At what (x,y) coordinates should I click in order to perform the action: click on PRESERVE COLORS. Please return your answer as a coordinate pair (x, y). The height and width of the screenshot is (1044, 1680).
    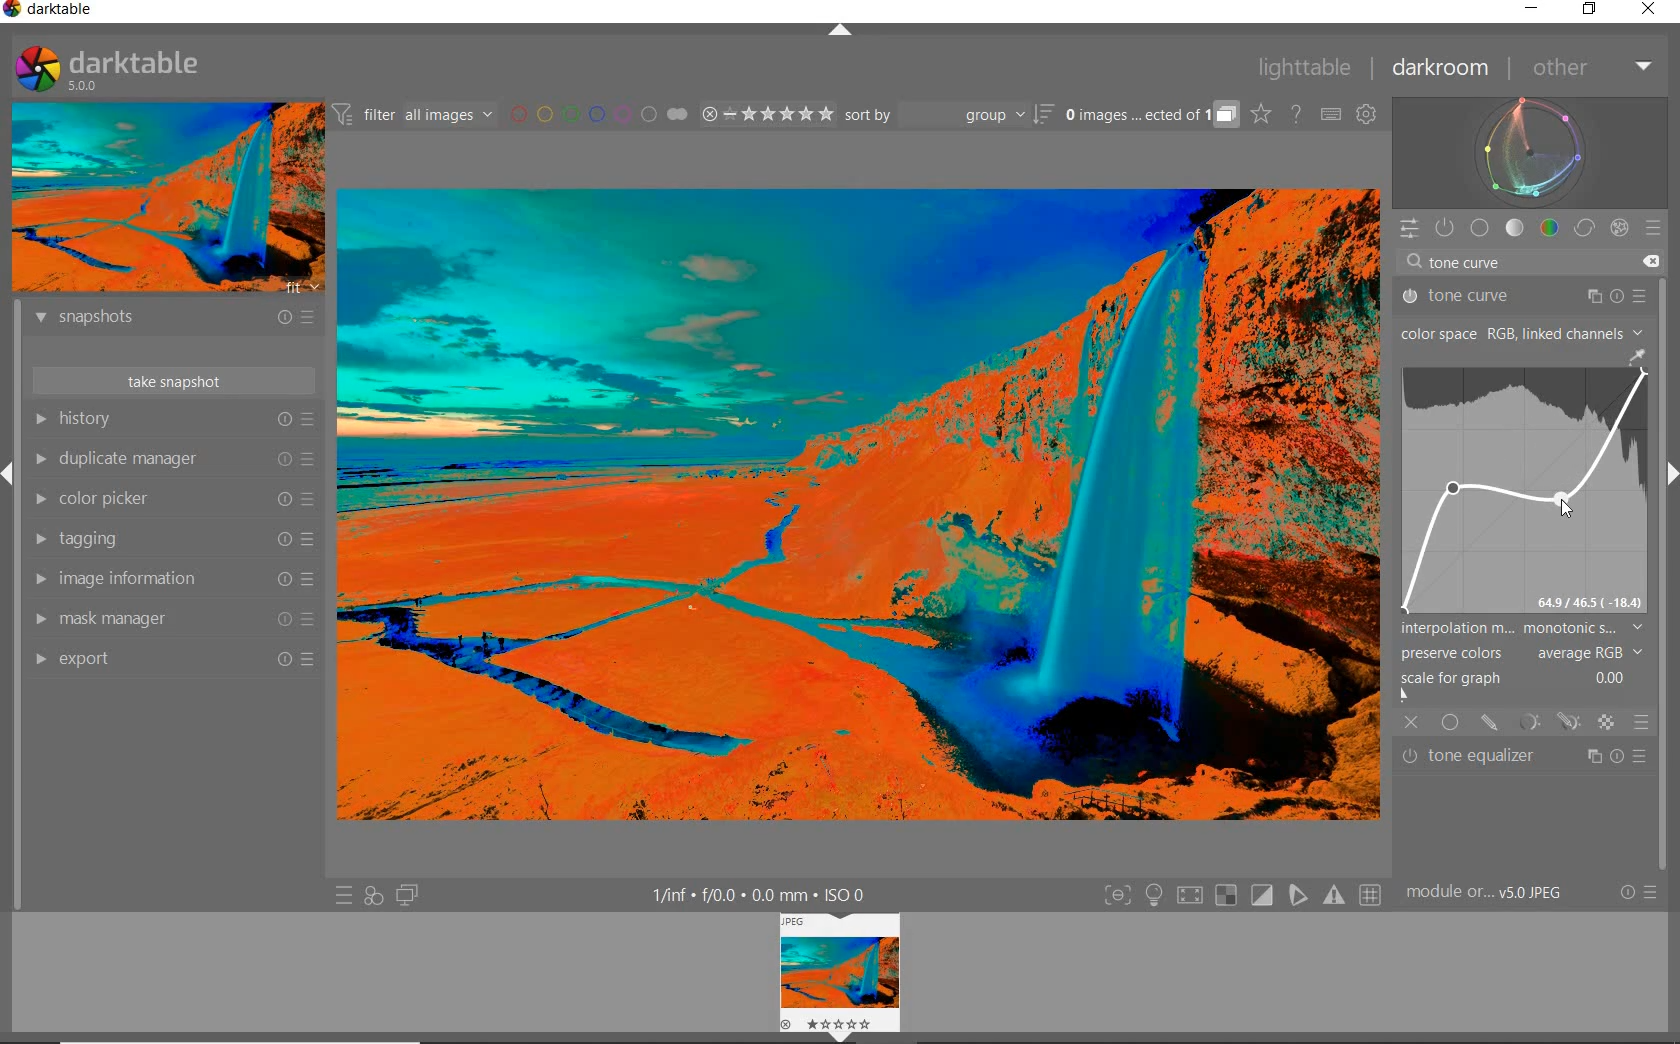
    Looking at the image, I should click on (1526, 654).